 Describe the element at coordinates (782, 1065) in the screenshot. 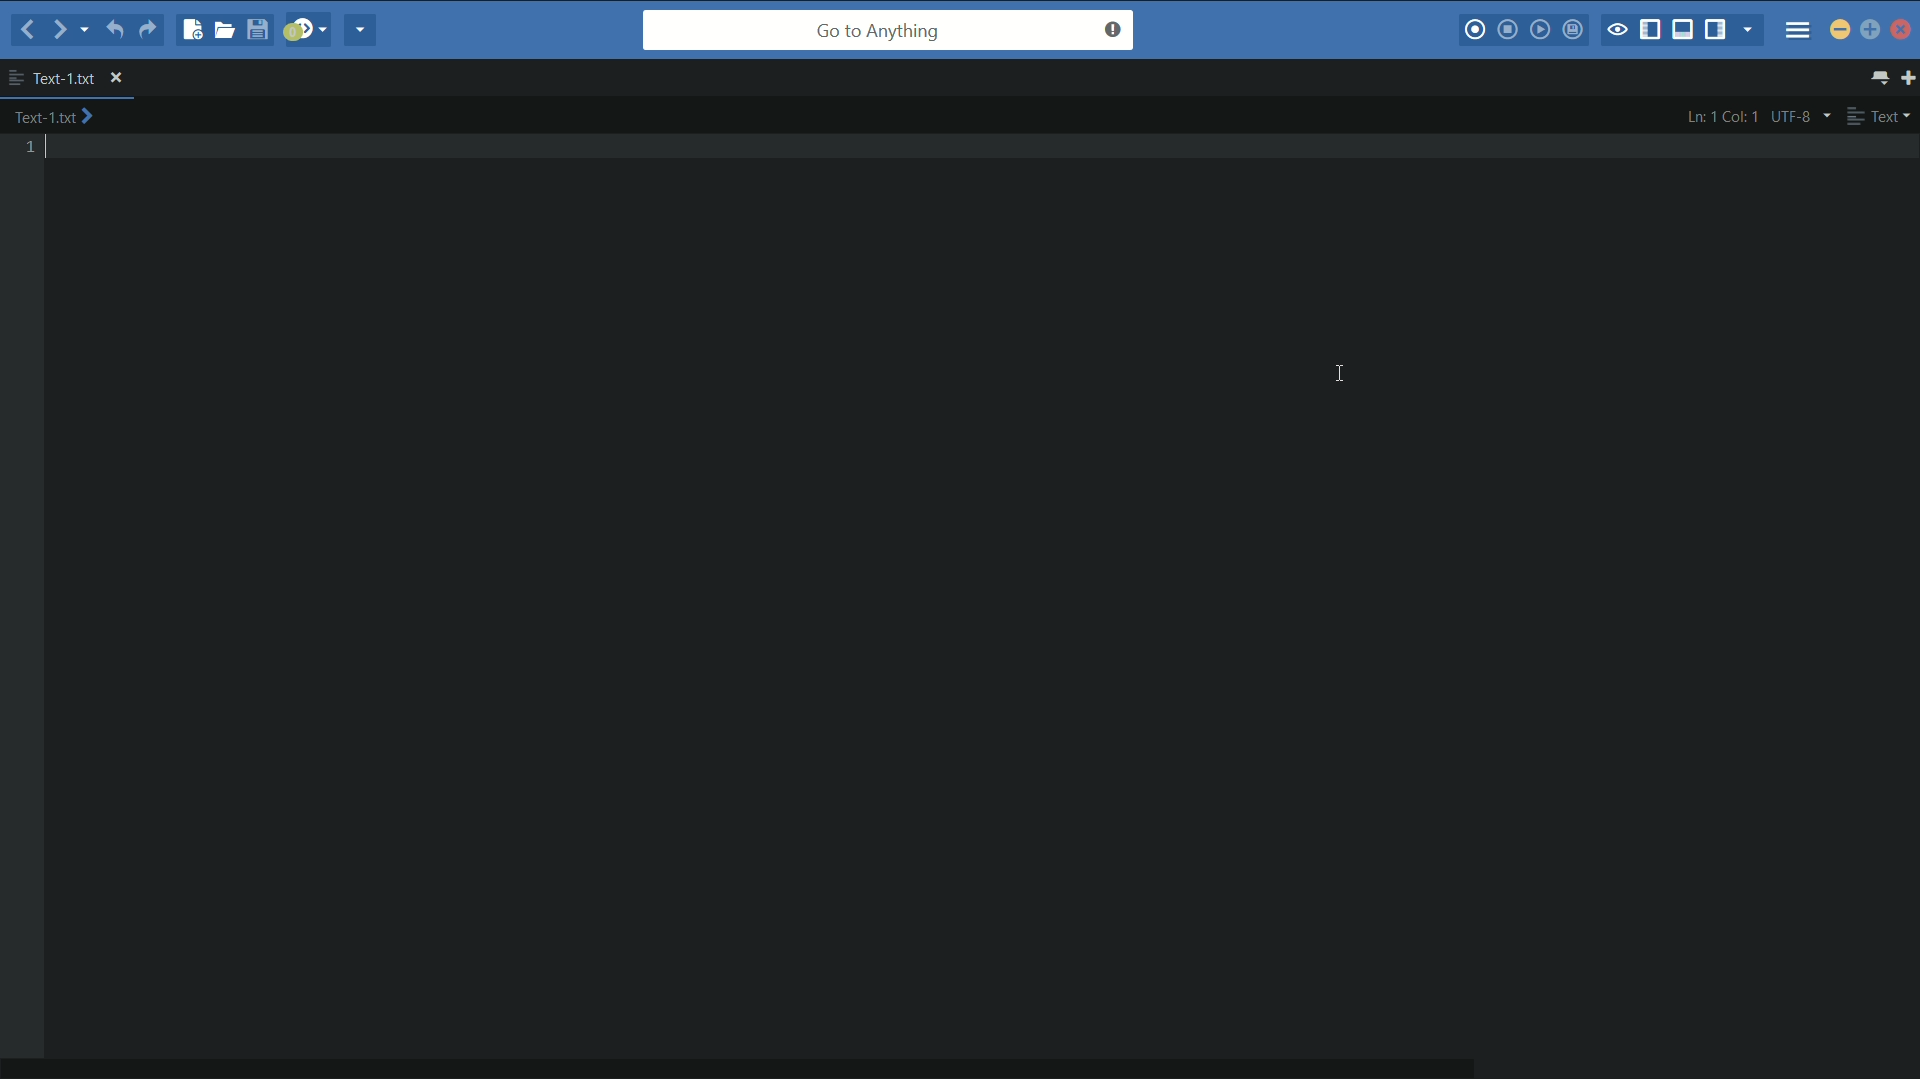

I see `horizontal scroll bar` at that location.